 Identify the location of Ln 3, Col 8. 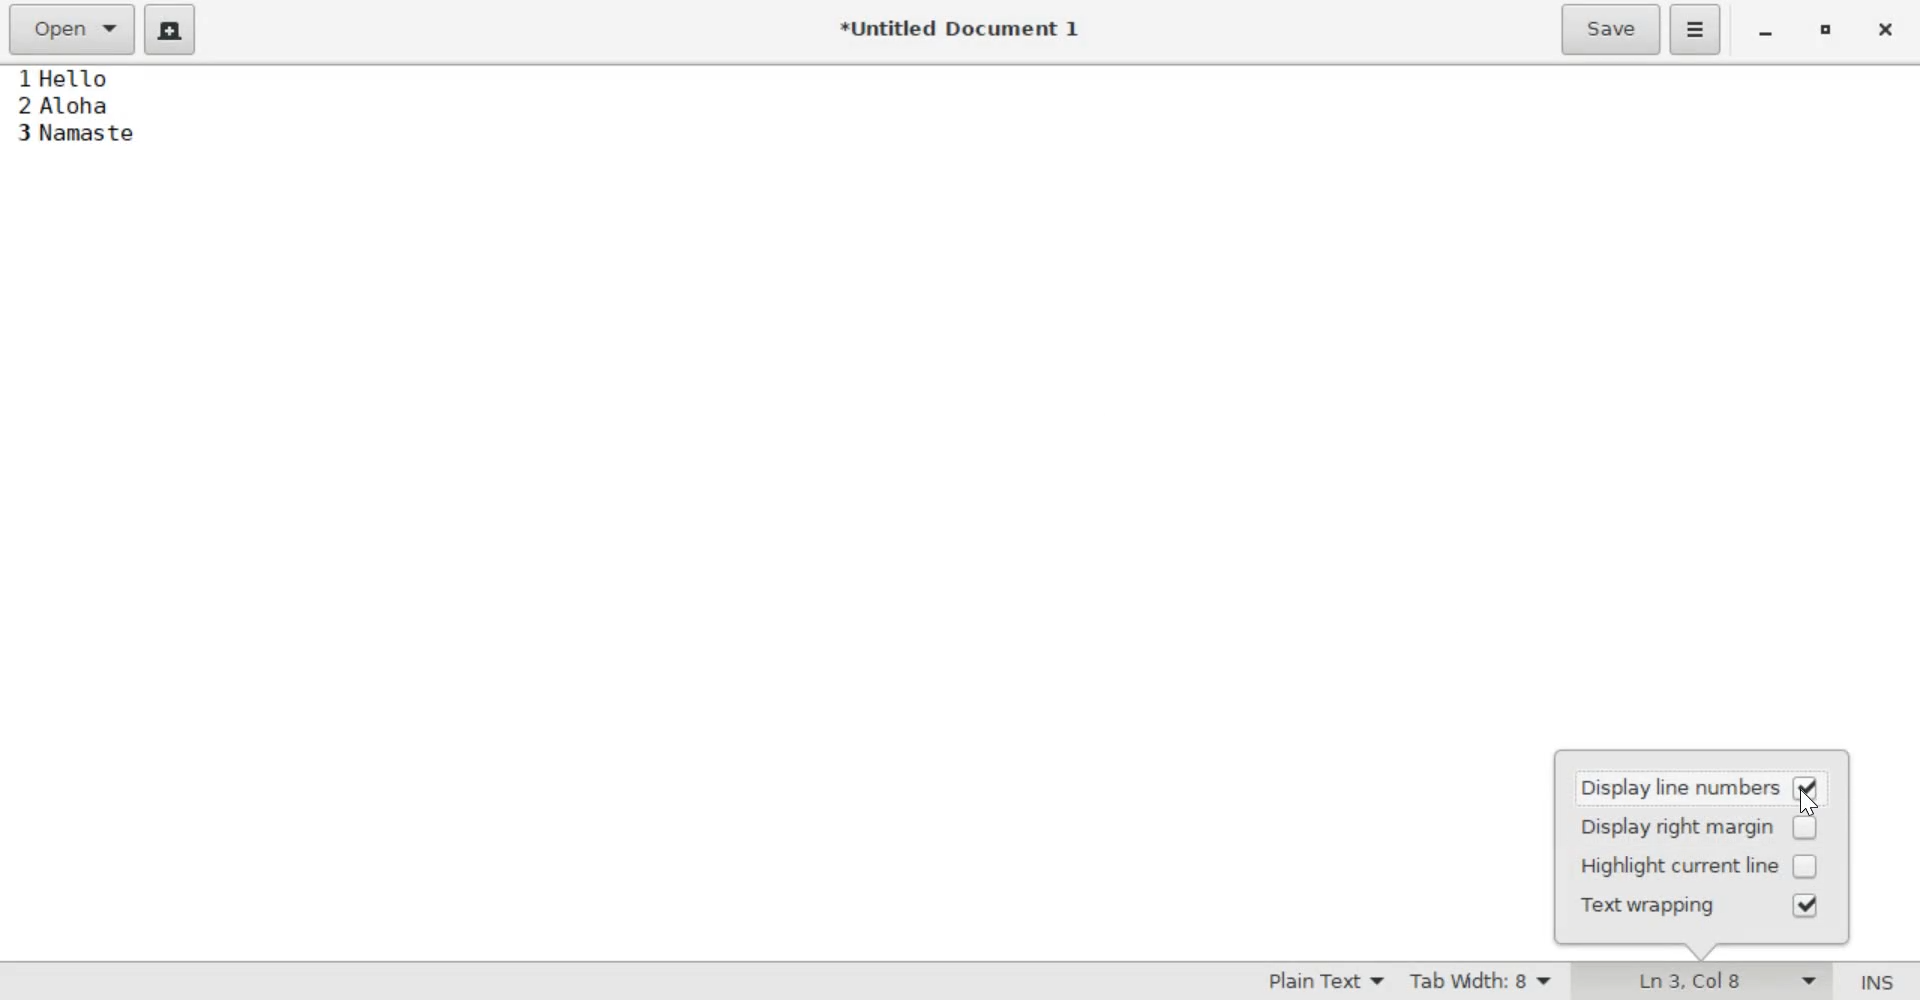
(1727, 979).